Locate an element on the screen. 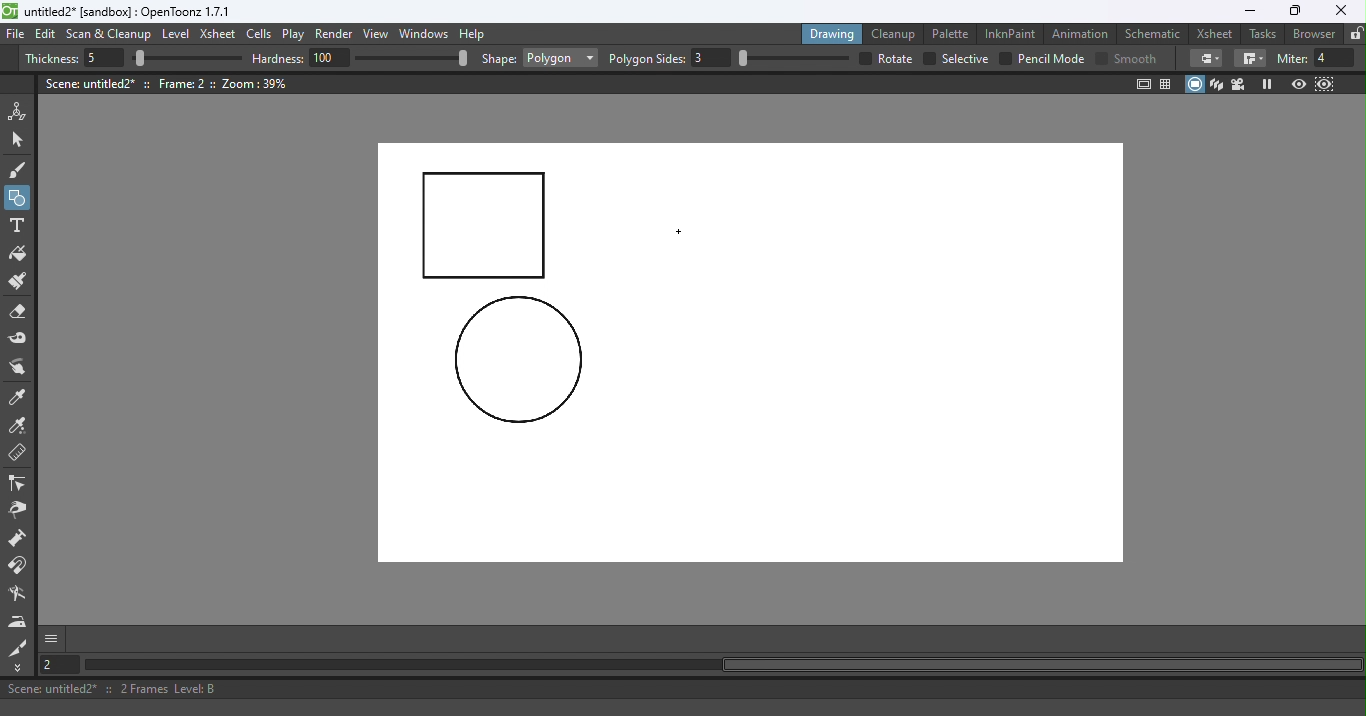 Image resolution: width=1366 pixels, height=716 pixels. Camera view is located at coordinates (1241, 83).